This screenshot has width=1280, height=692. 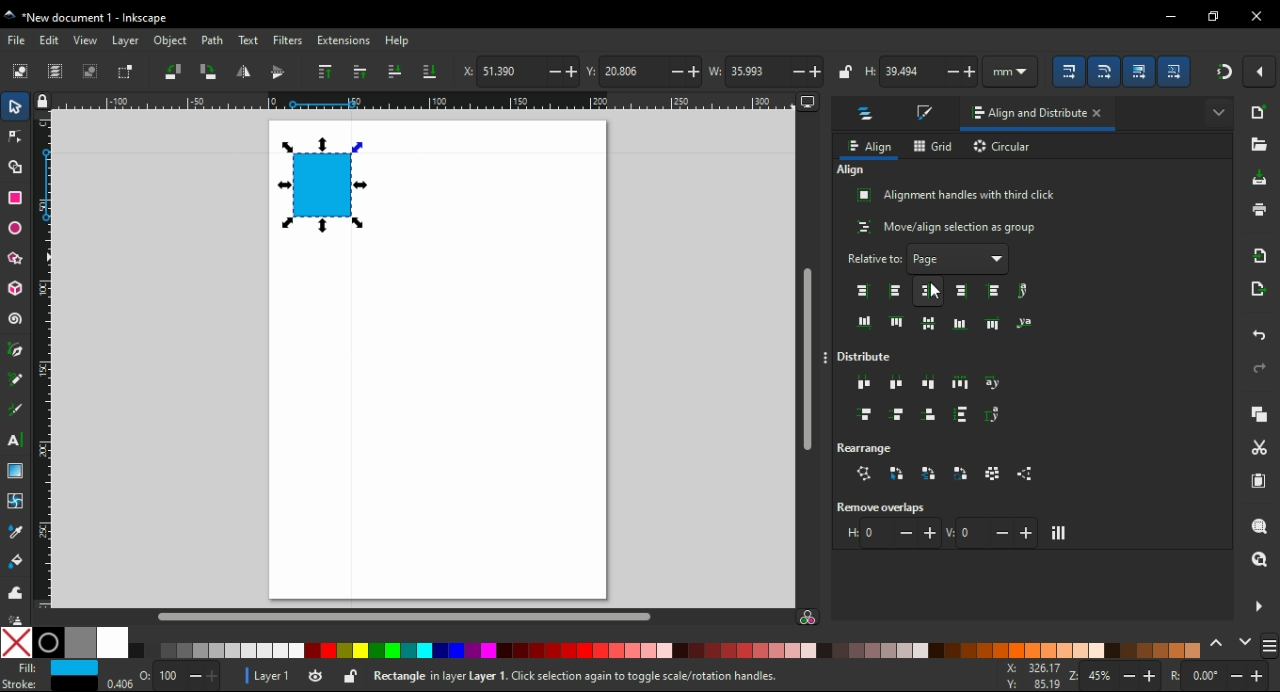 What do you see at coordinates (923, 72) in the screenshot?
I see `height of selection` at bounding box center [923, 72].